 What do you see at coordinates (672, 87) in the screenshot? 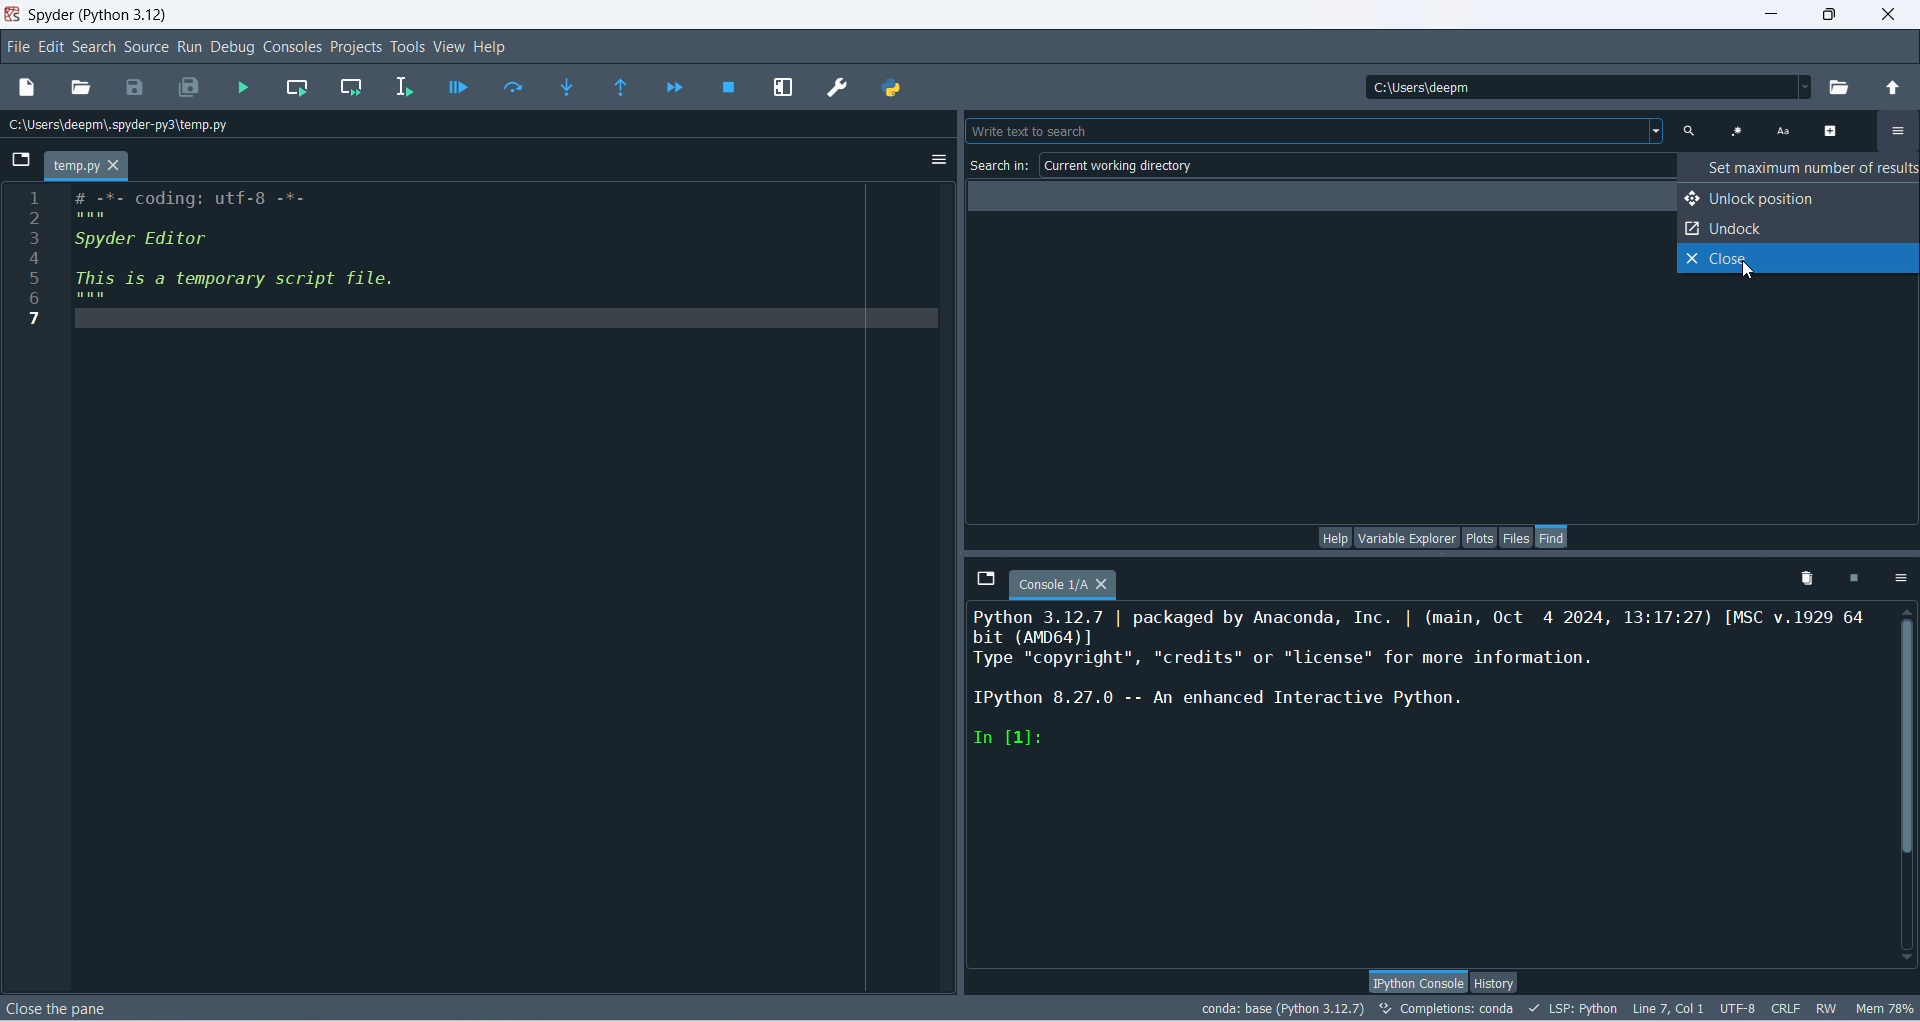
I see `continue execution until next breakpoint` at bounding box center [672, 87].